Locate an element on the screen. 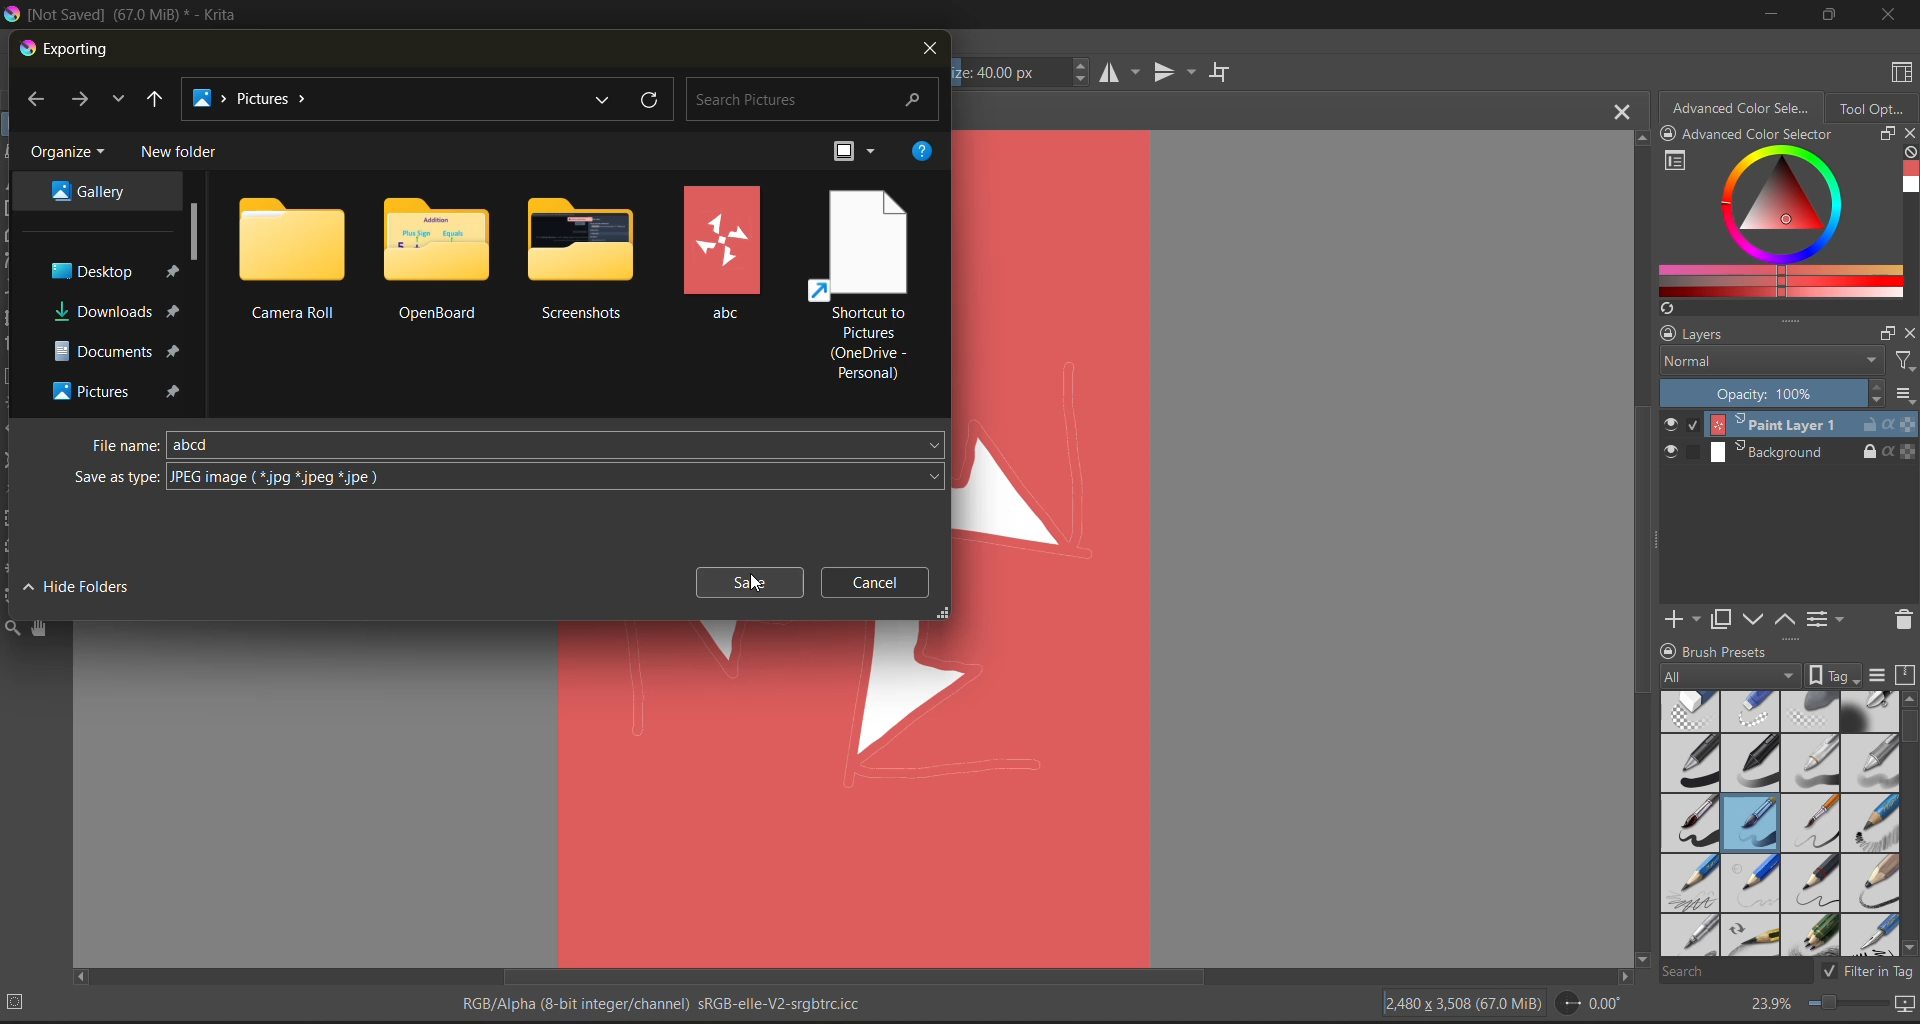 The image size is (1920, 1024). choose workspace is located at coordinates (1904, 72).